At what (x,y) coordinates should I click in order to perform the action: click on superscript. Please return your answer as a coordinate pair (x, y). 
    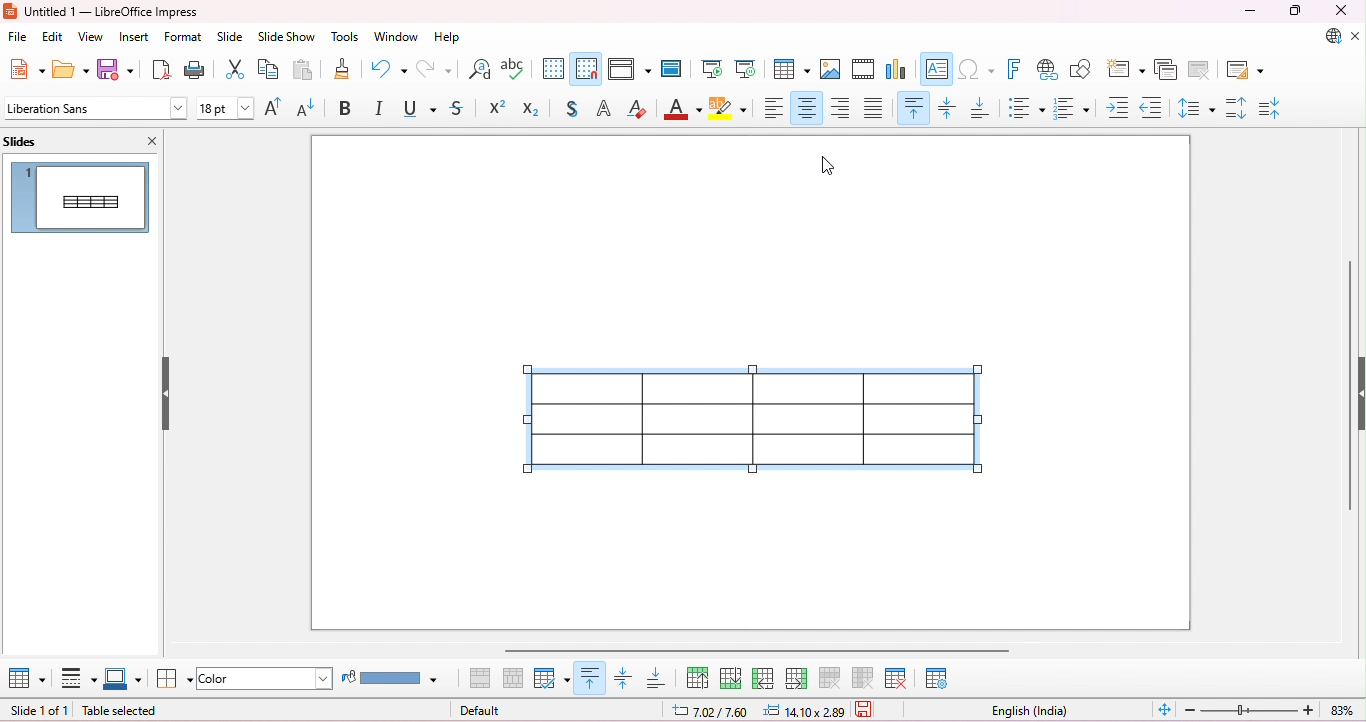
    Looking at the image, I should click on (497, 107).